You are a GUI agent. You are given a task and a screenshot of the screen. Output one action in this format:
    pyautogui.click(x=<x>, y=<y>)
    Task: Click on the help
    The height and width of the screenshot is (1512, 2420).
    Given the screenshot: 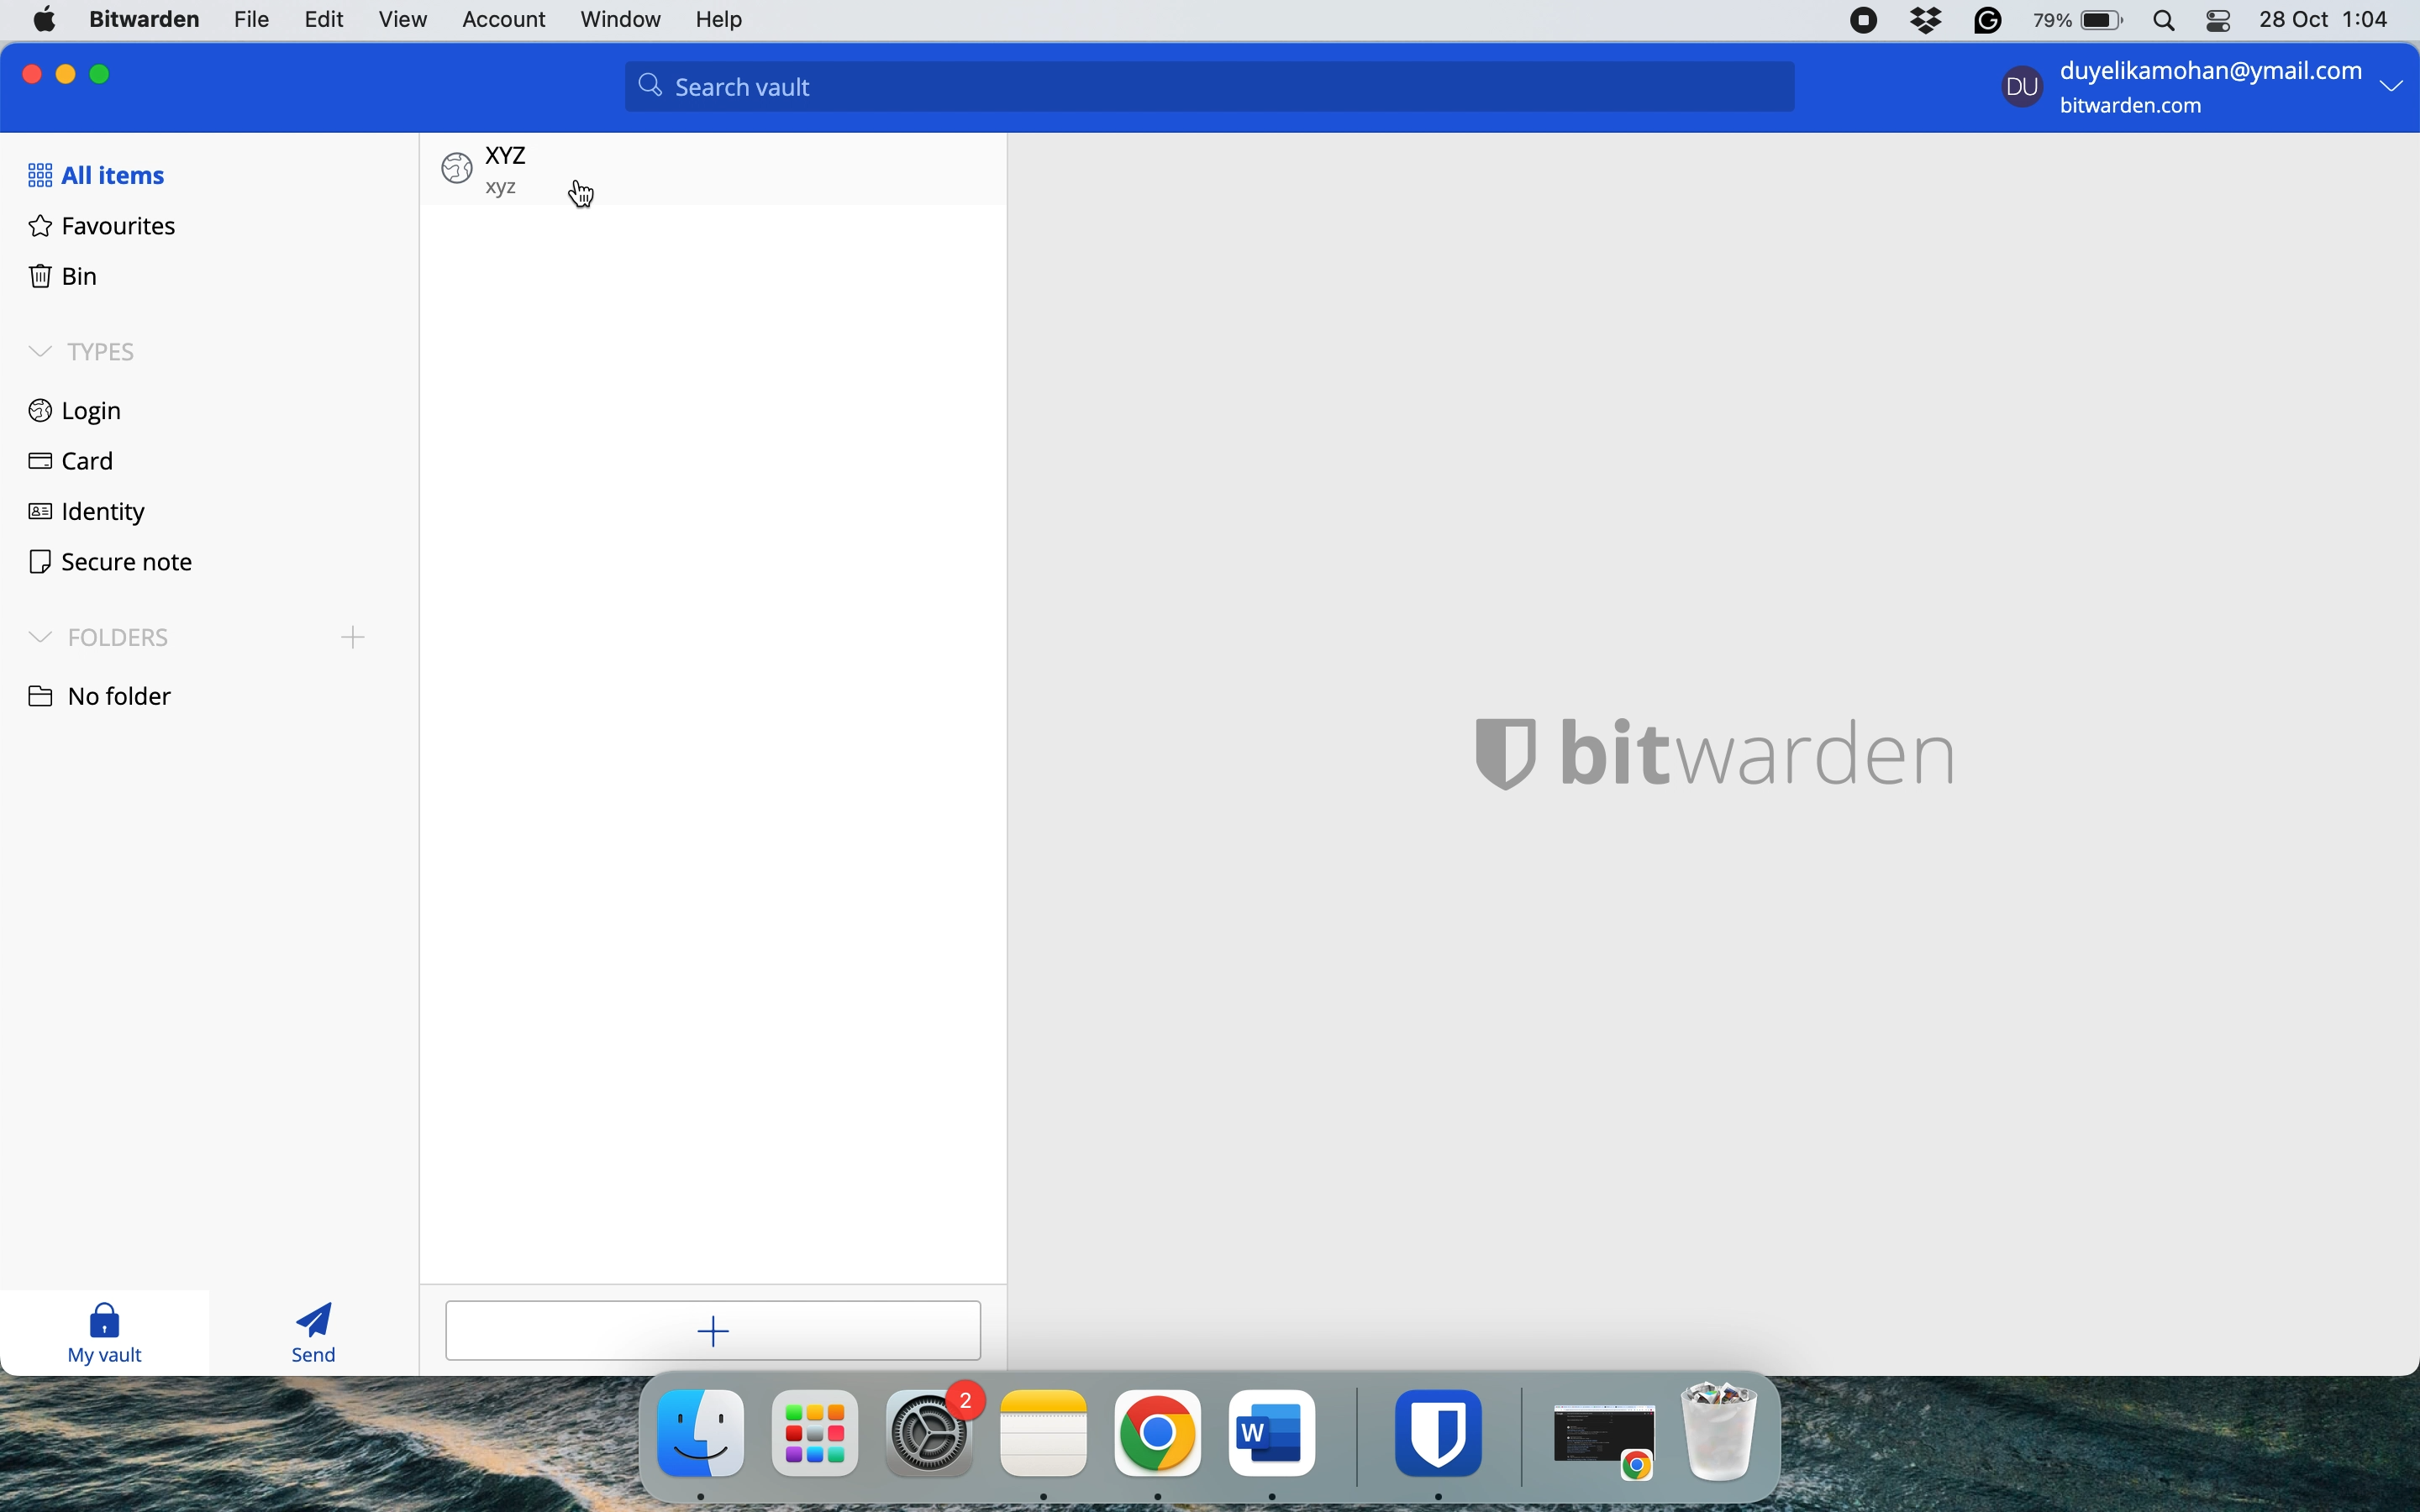 What is the action you would take?
    pyautogui.click(x=729, y=22)
    